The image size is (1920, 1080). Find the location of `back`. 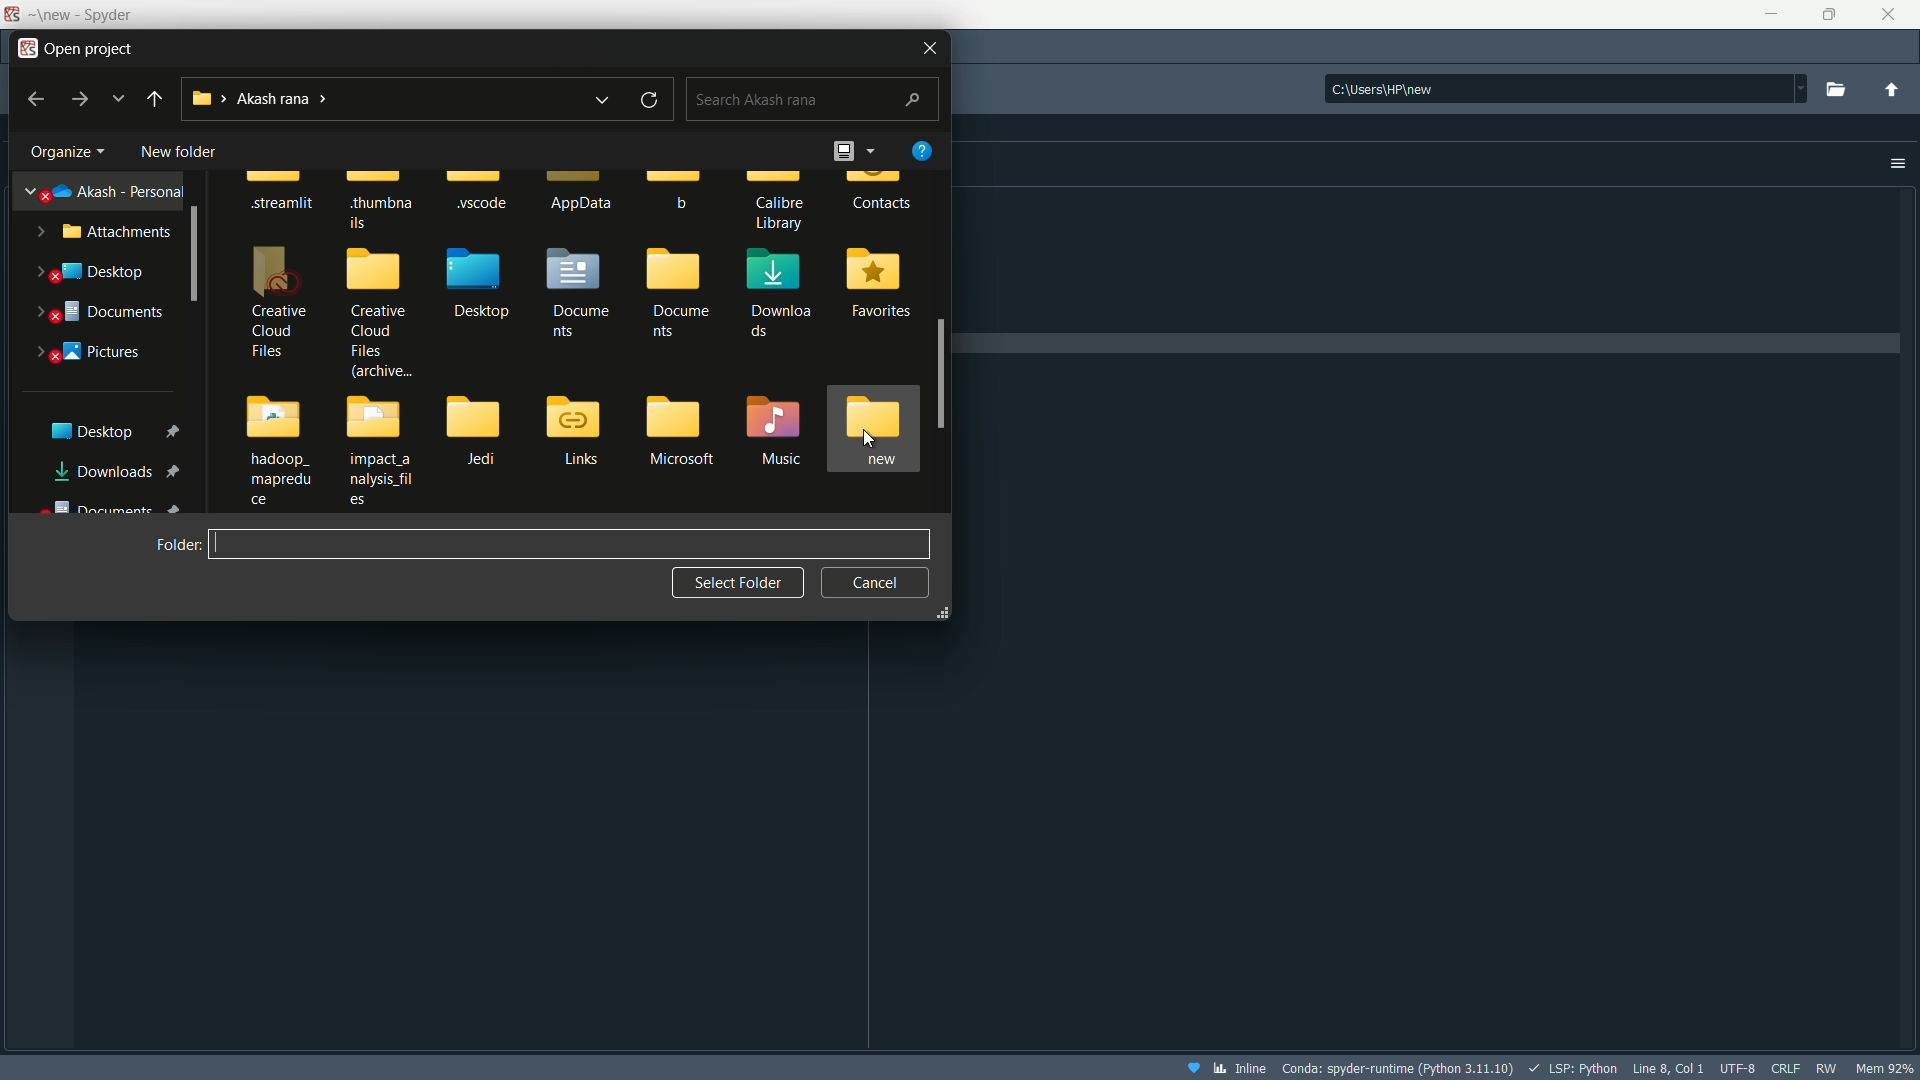

back is located at coordinates (155, 98).